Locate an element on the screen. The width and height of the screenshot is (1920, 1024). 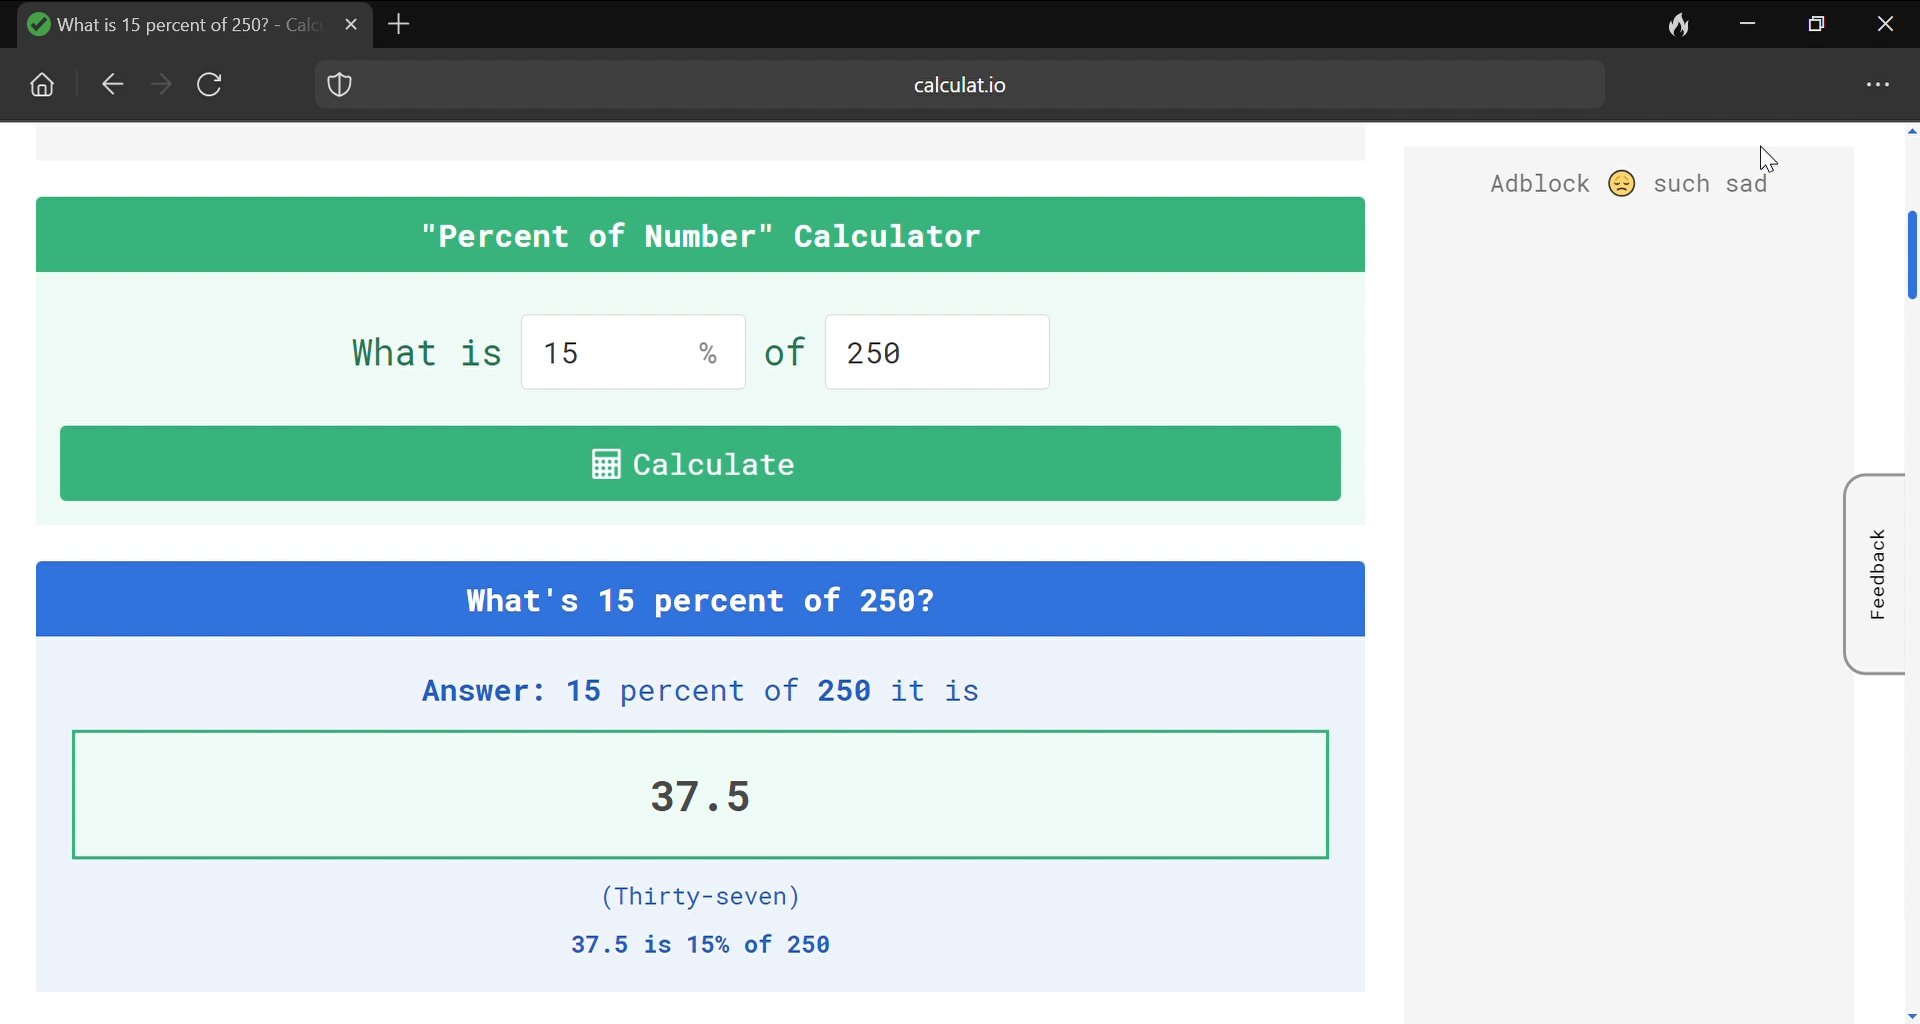
37.5 is located at coordinates (692, 792).